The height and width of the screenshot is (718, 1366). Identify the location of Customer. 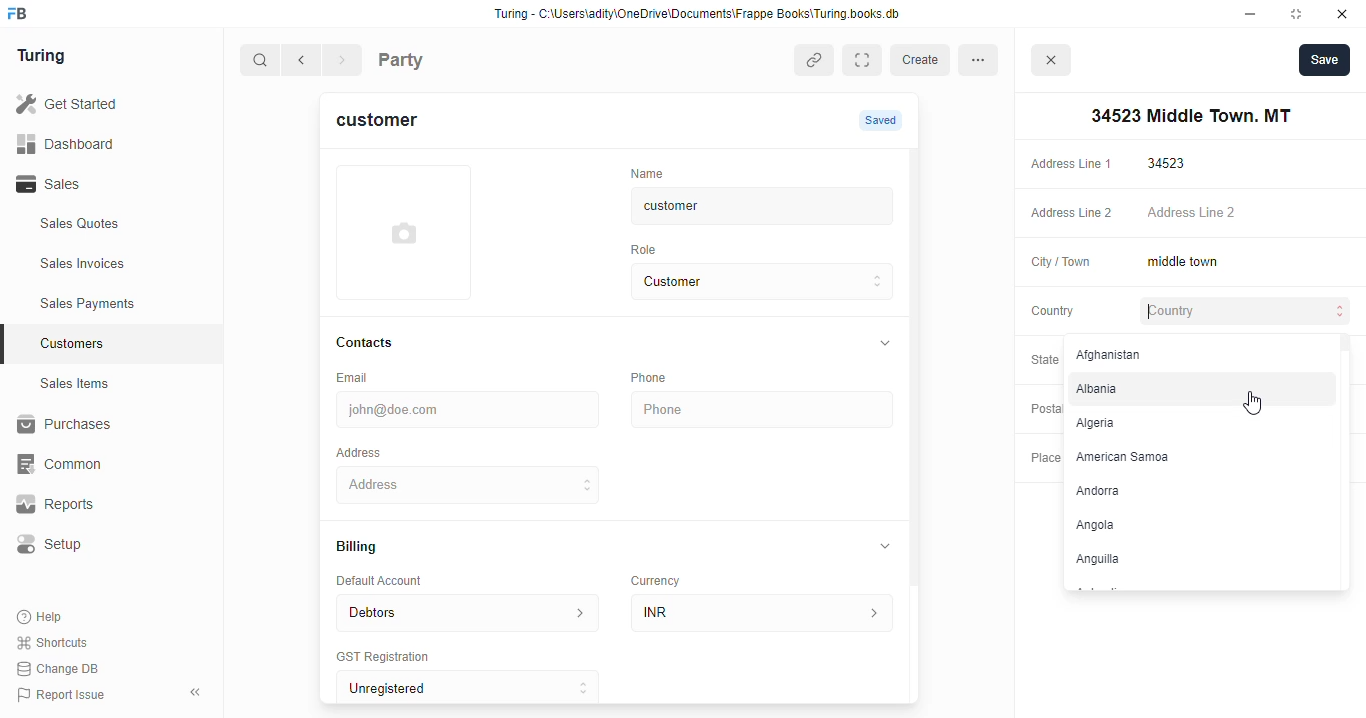
(746, 282).